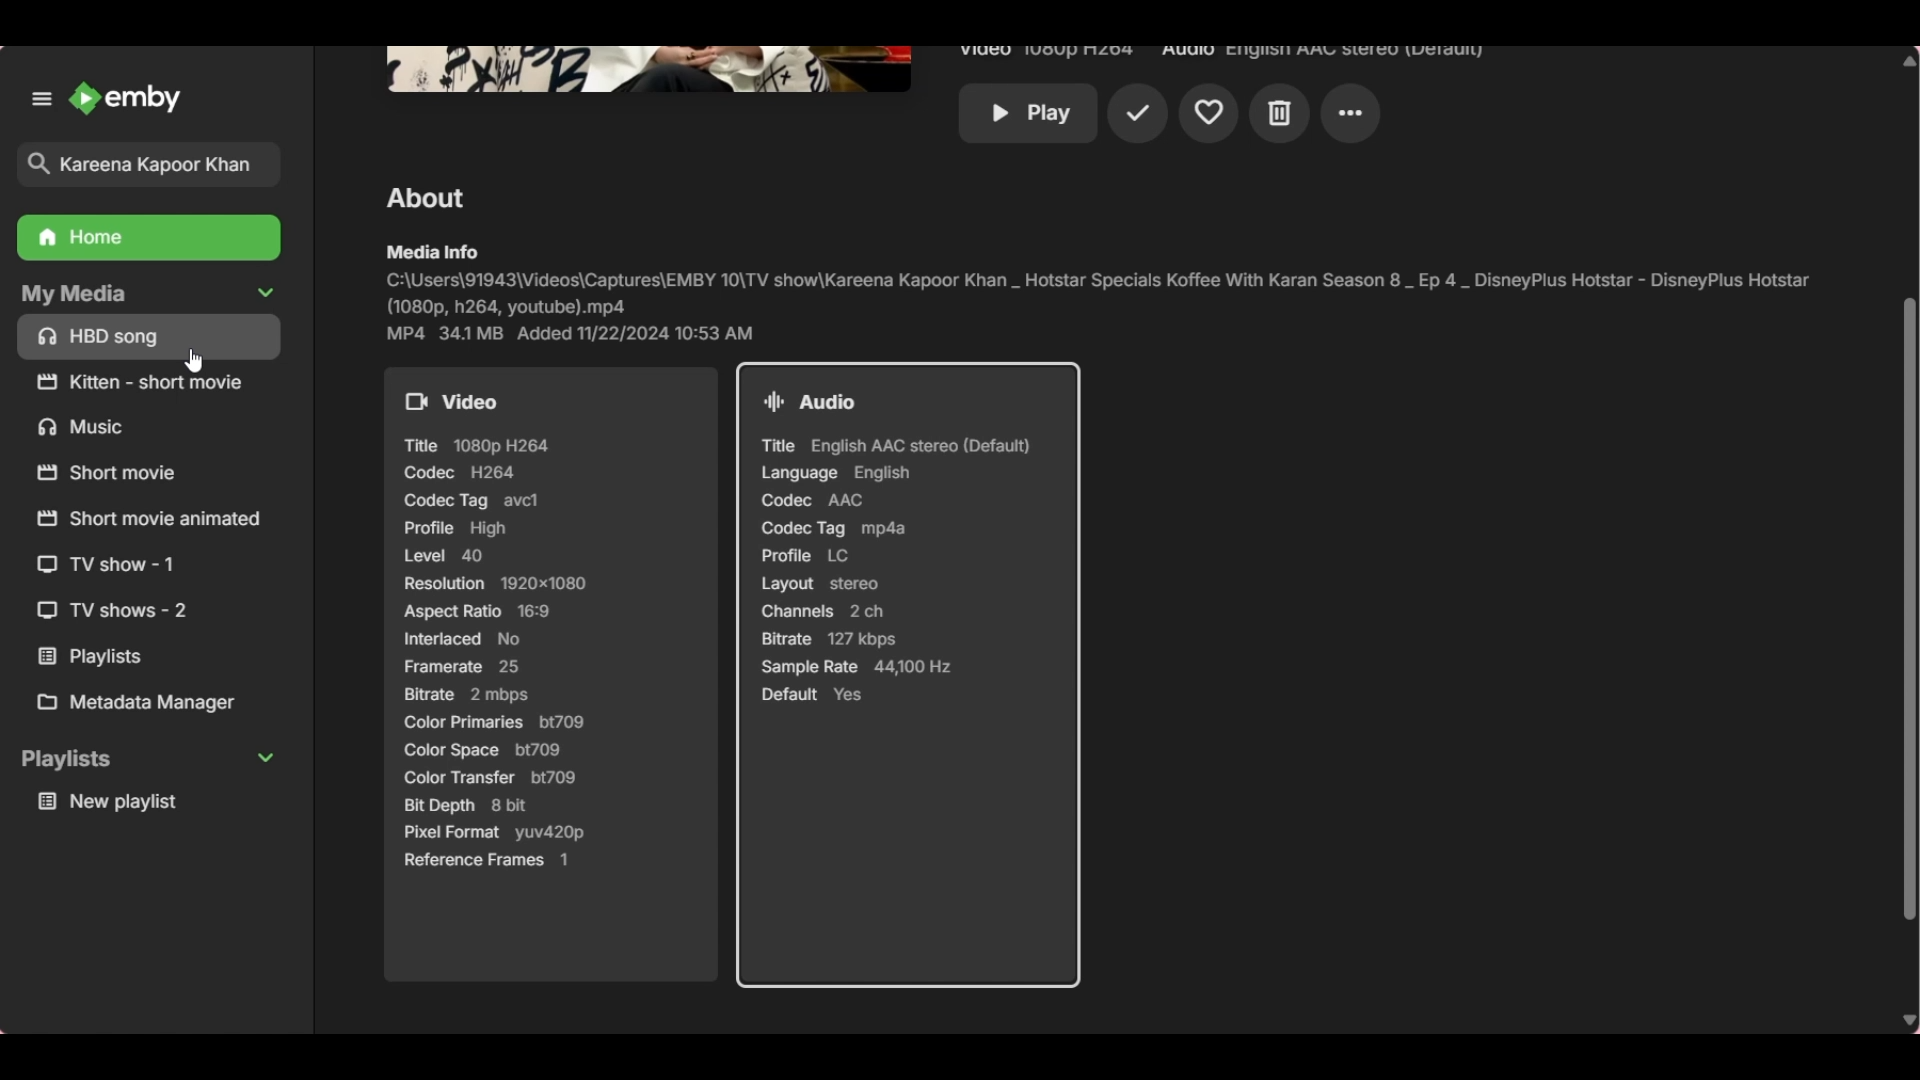 The height and width of the screenshot is (1080, 1920). Describe the element at coordinates (134, 429) in the screenshot. I see `` at that location.